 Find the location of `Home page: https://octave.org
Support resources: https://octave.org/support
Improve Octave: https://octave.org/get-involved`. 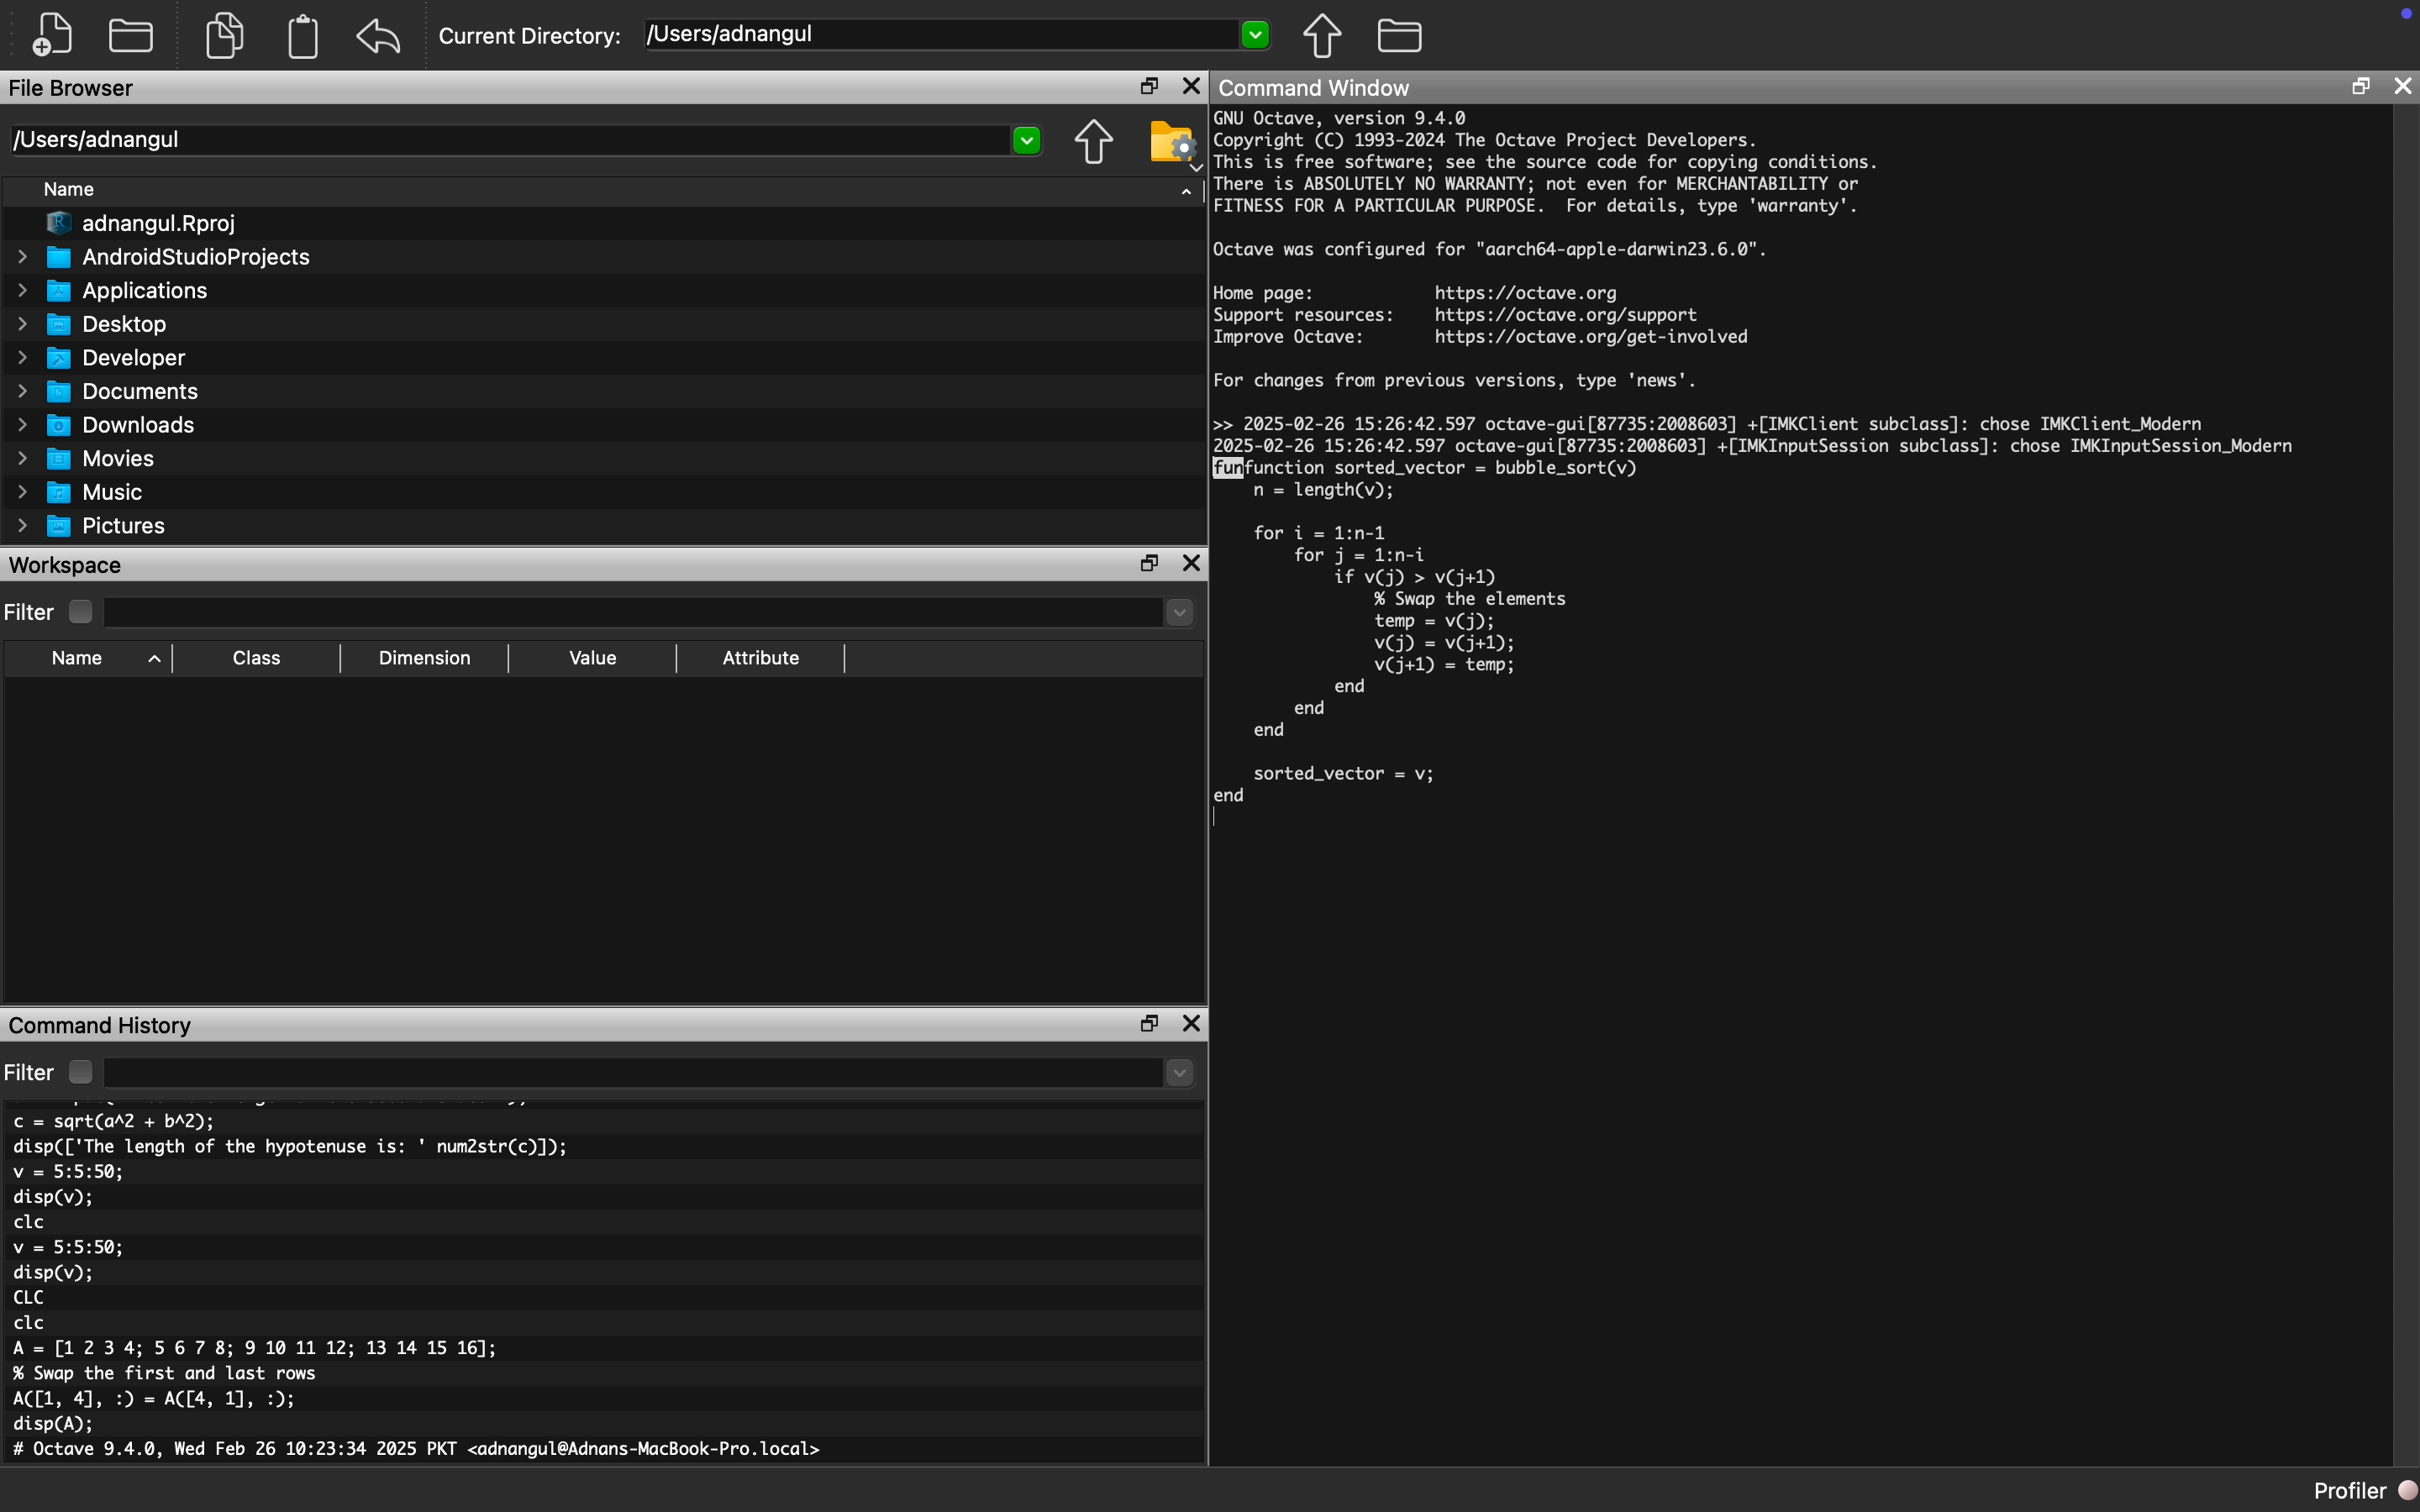

Home page: https://octave.org
Support resources: https://octave.org/support
Improve Octave: https://octave.org/get-involved is located at coordinates (1483, 315).